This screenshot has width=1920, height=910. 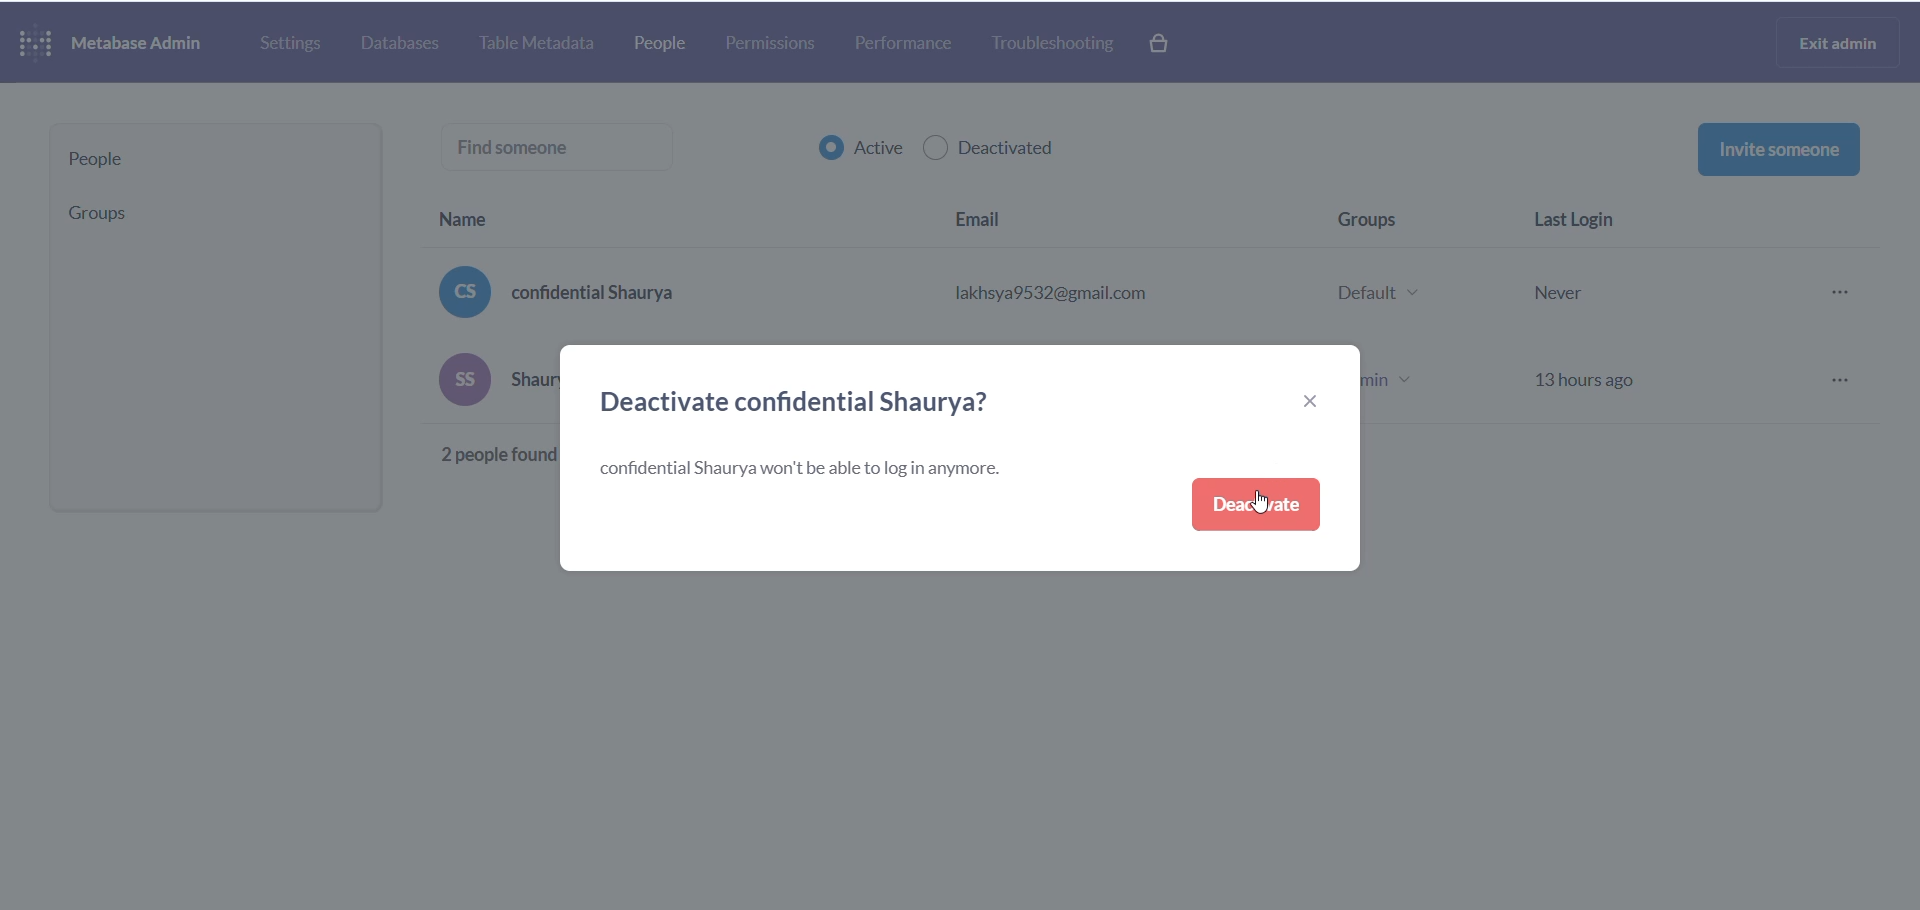 I want to click on deactivated checkbox, so click(x=1006, y=148).